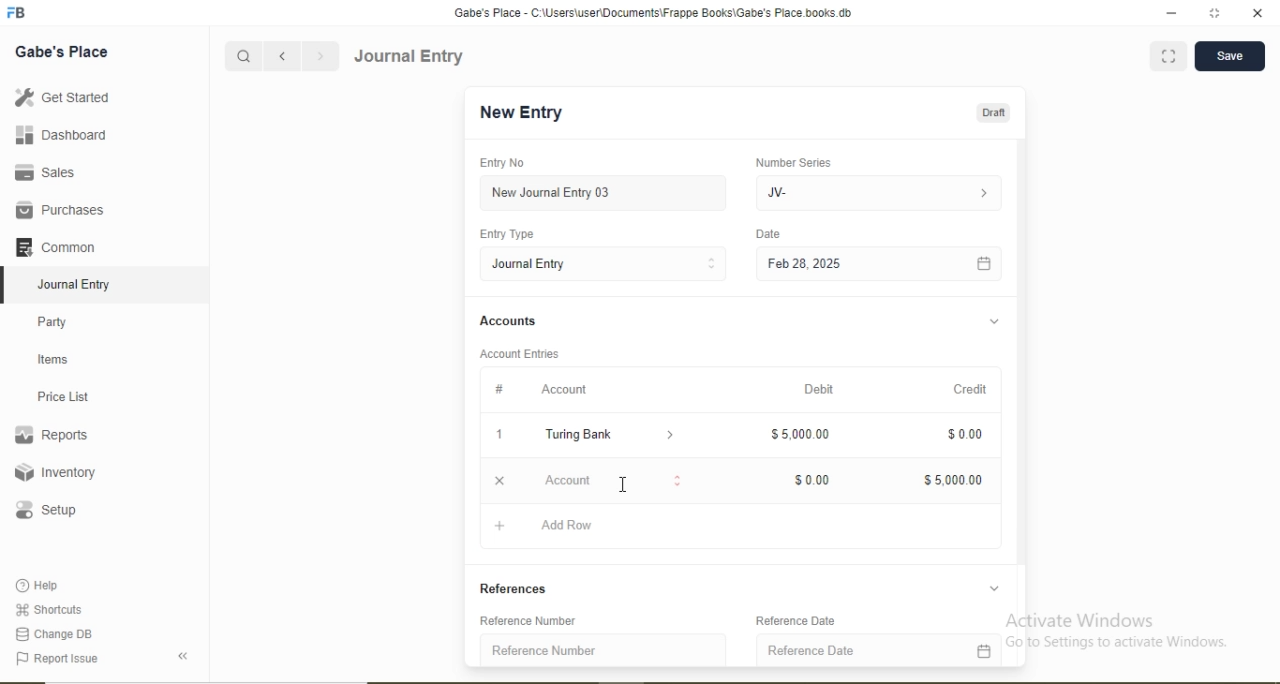 This screenshot has width=1280, height=684. I want to click on Debit, so click(819, 389).